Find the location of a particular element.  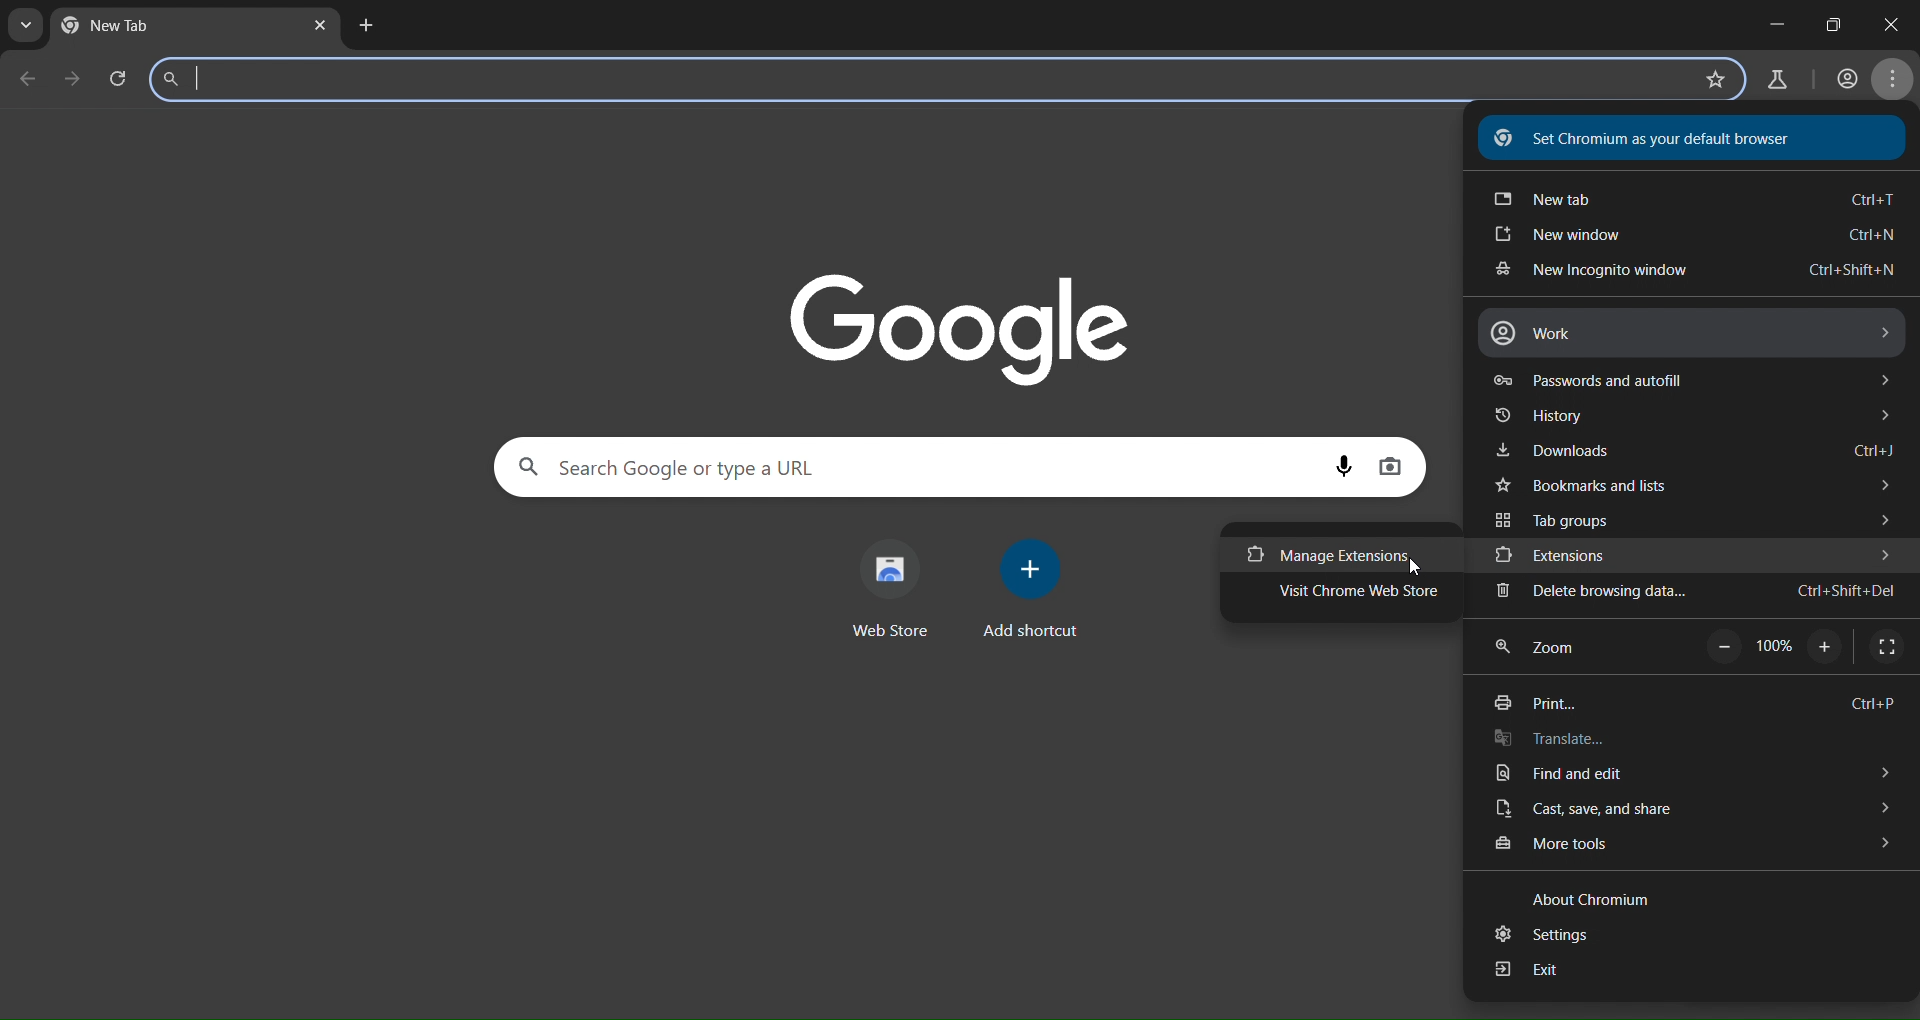

settings is located at coordinates (1546, 933).